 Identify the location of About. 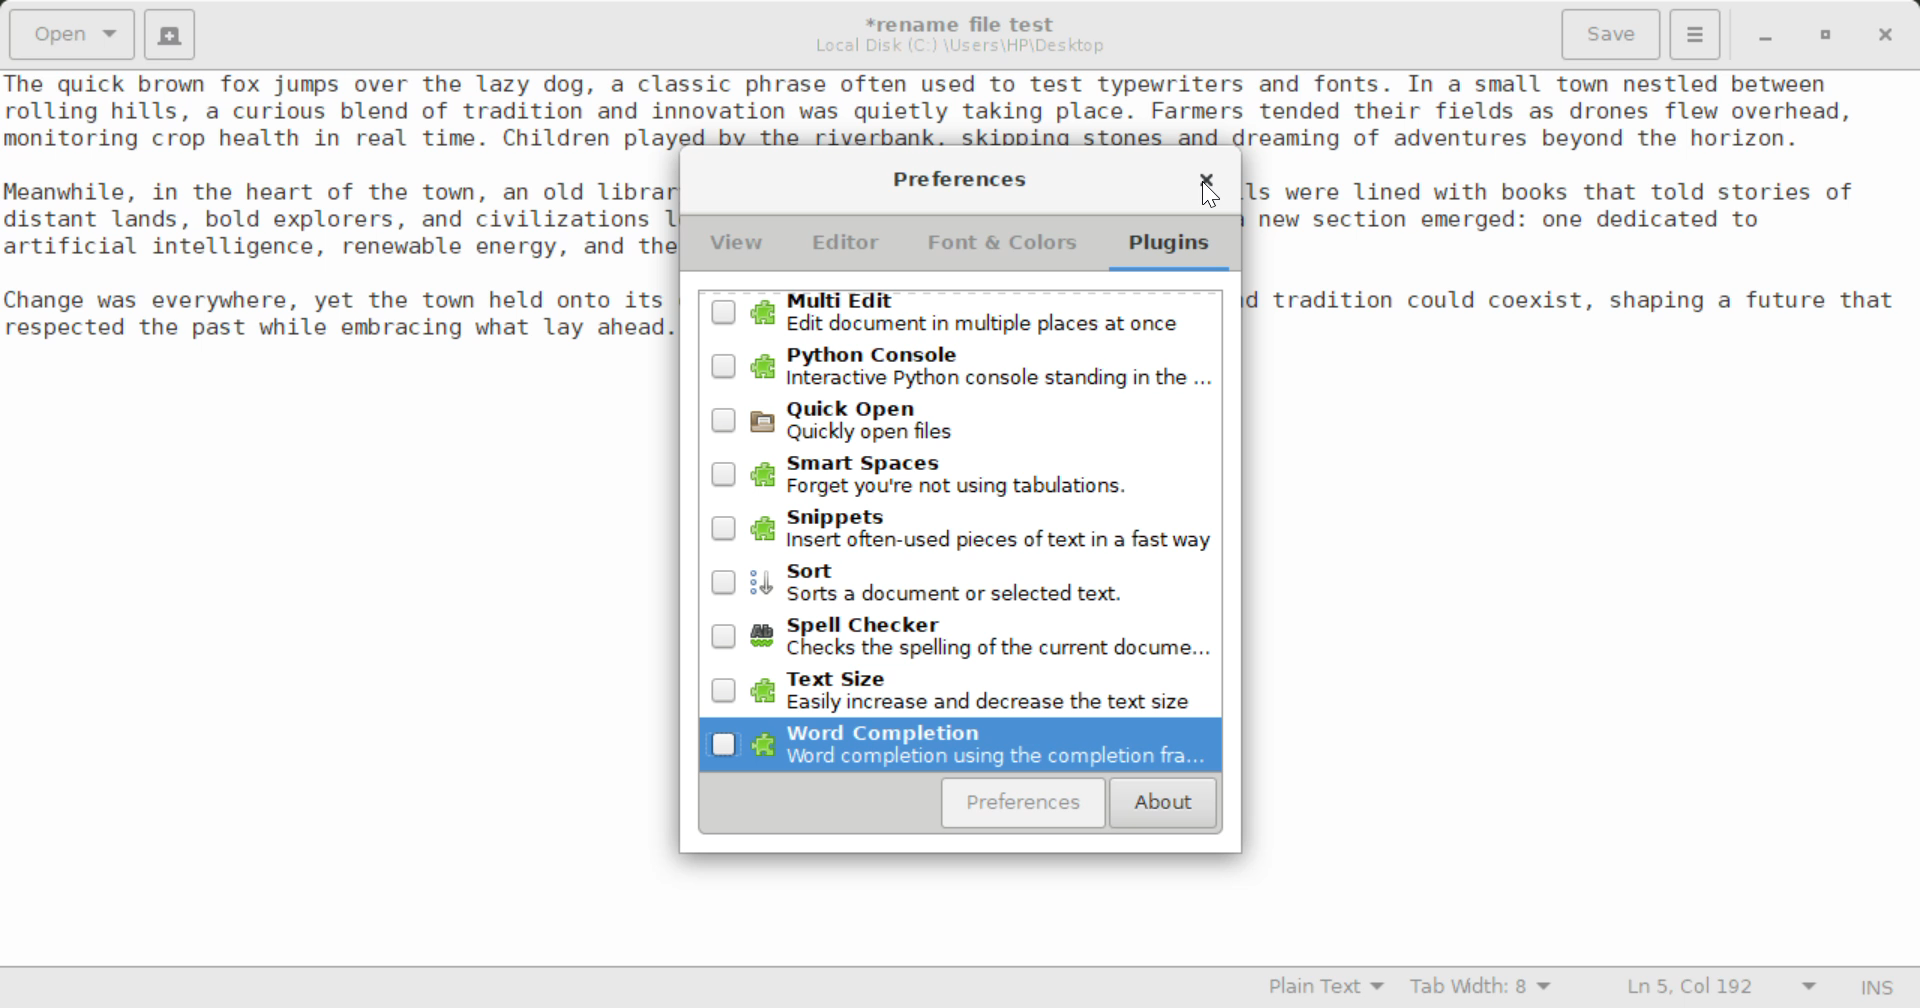
(1160, 804).